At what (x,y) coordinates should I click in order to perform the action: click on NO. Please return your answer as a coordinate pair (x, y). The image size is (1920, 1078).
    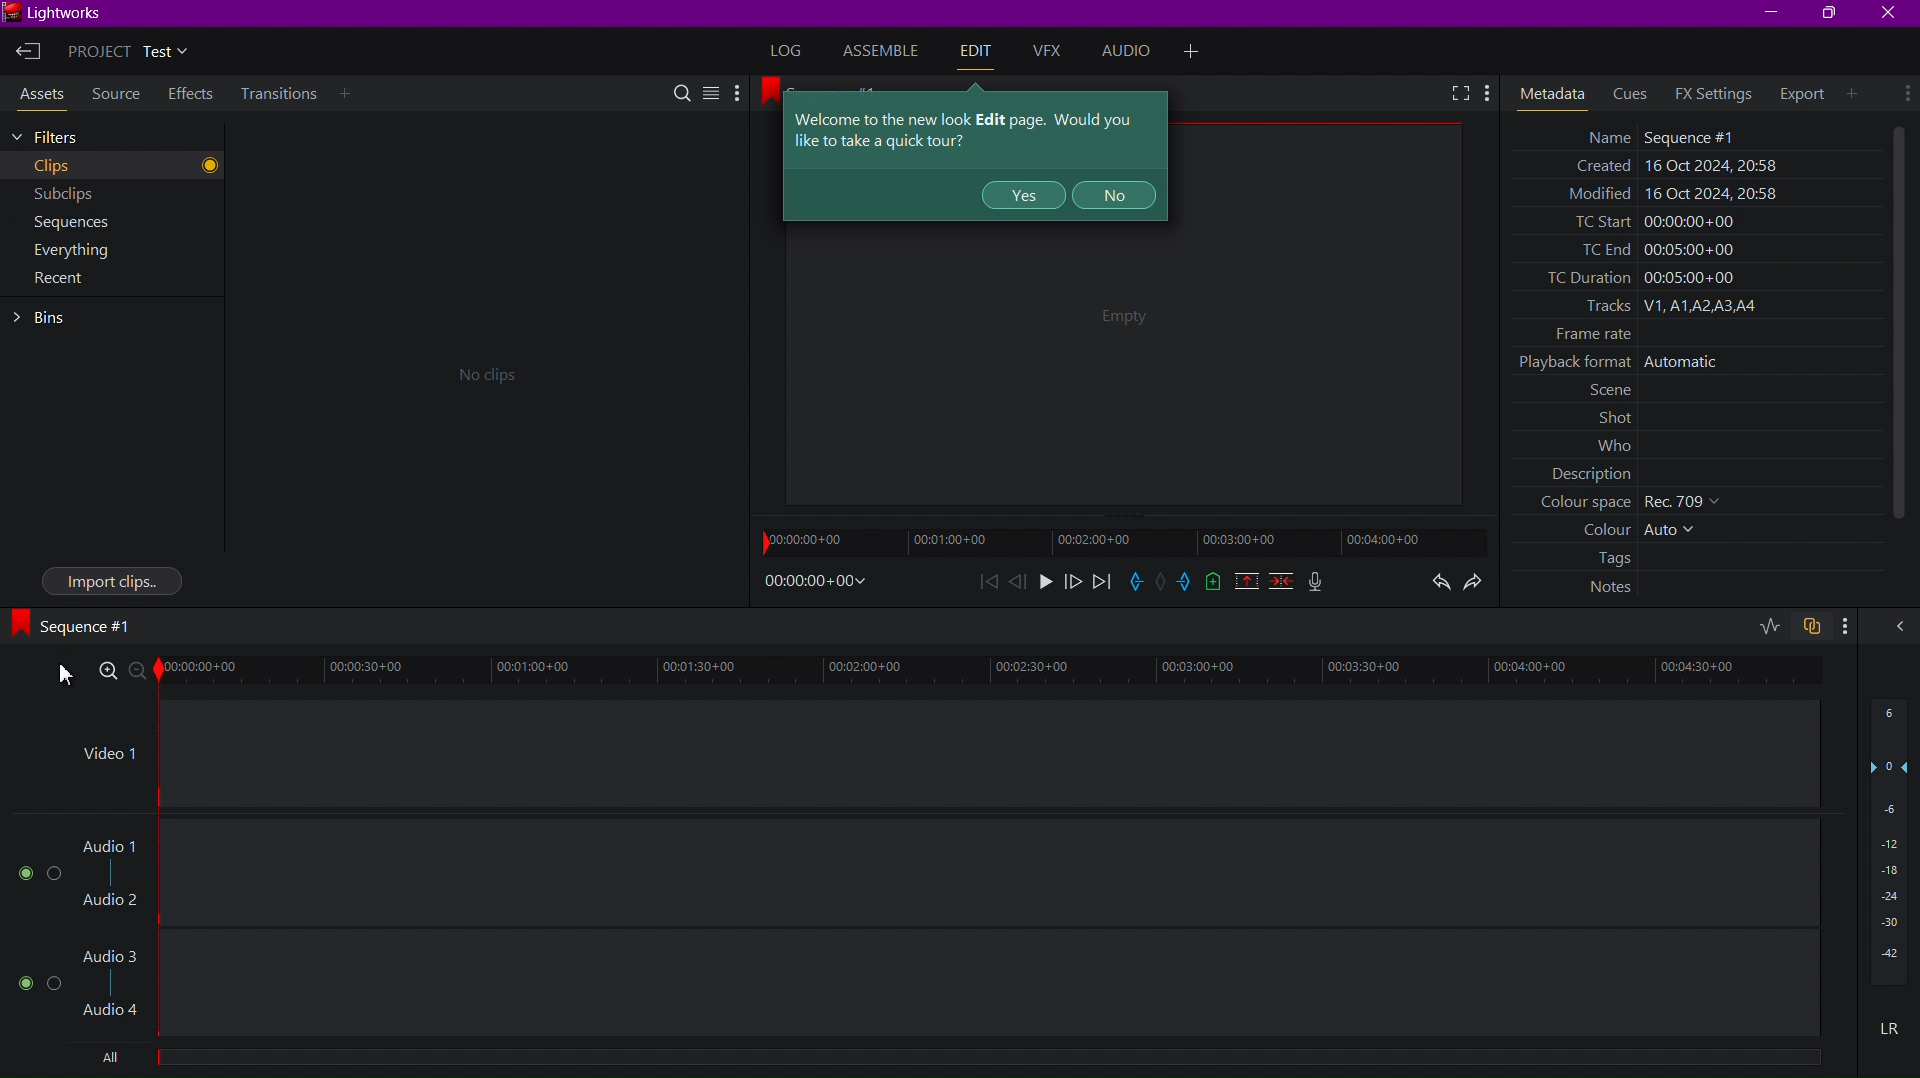
    Looking at the image, I should click on (1110, 193).